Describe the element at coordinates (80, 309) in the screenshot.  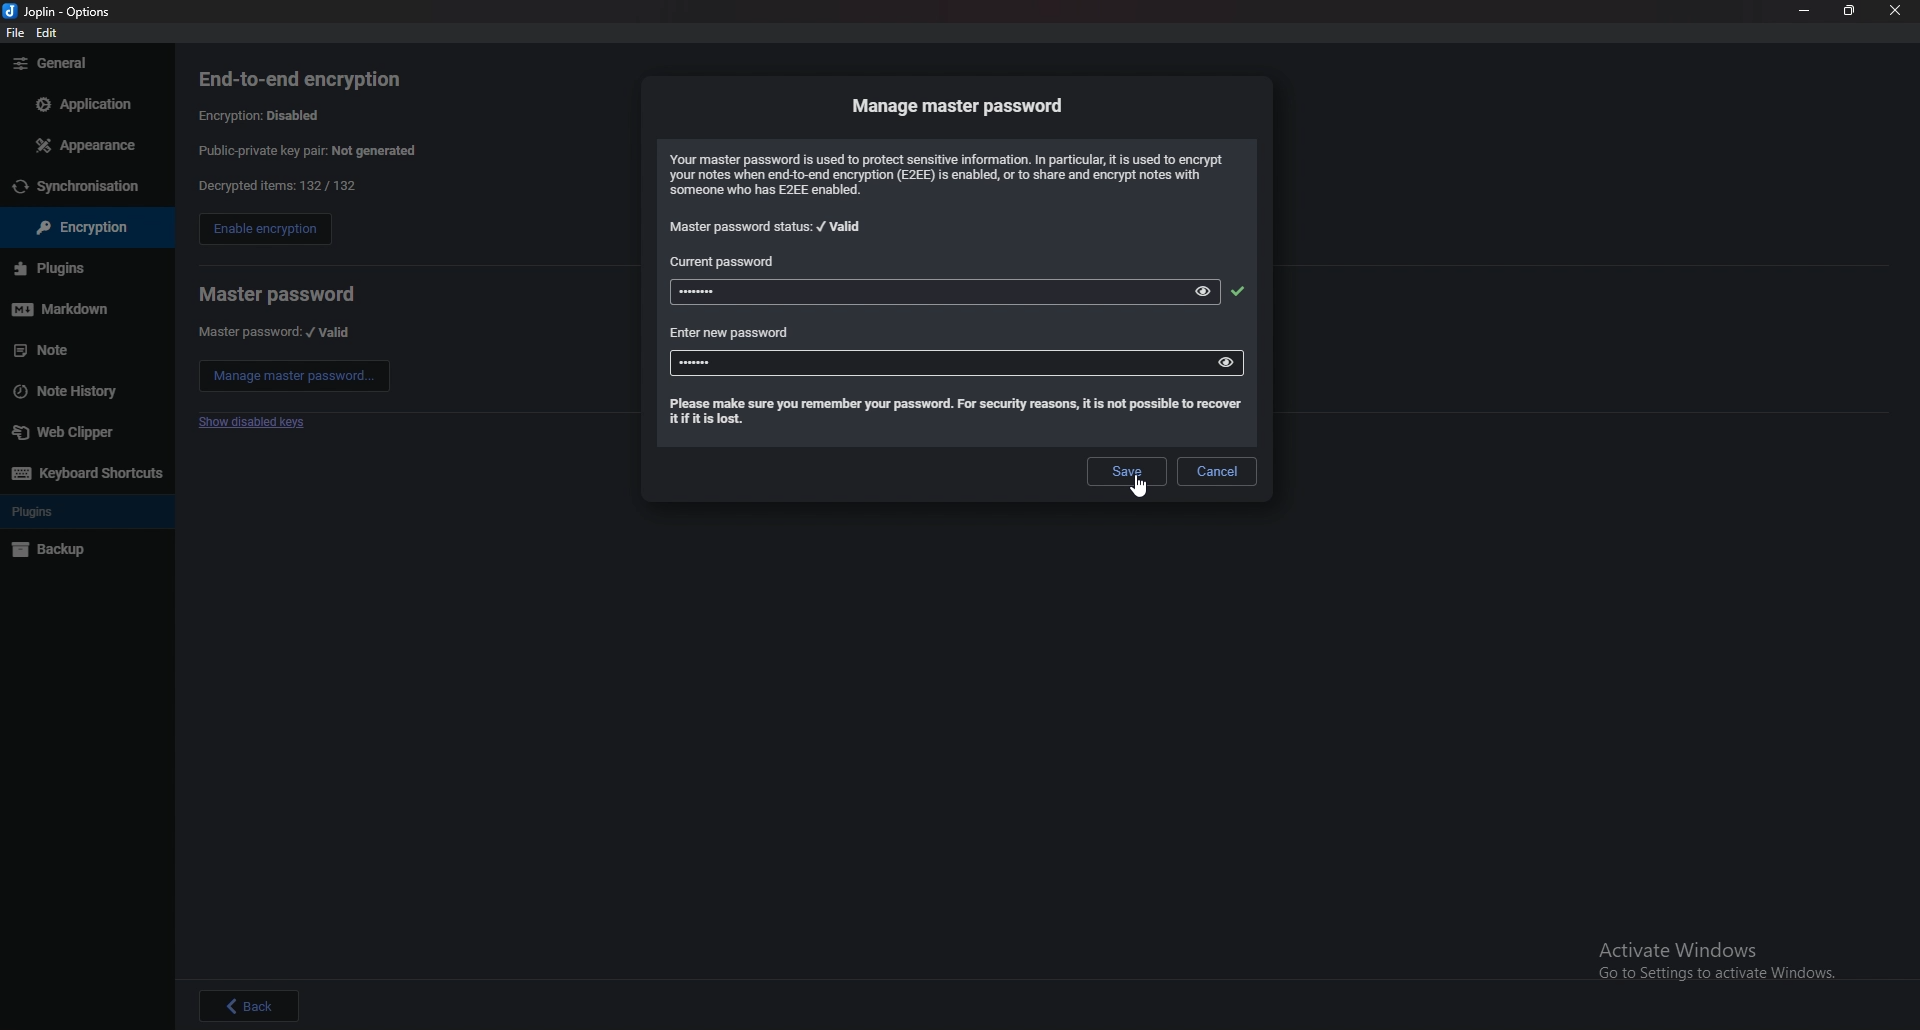
I see `markdown` at that location.